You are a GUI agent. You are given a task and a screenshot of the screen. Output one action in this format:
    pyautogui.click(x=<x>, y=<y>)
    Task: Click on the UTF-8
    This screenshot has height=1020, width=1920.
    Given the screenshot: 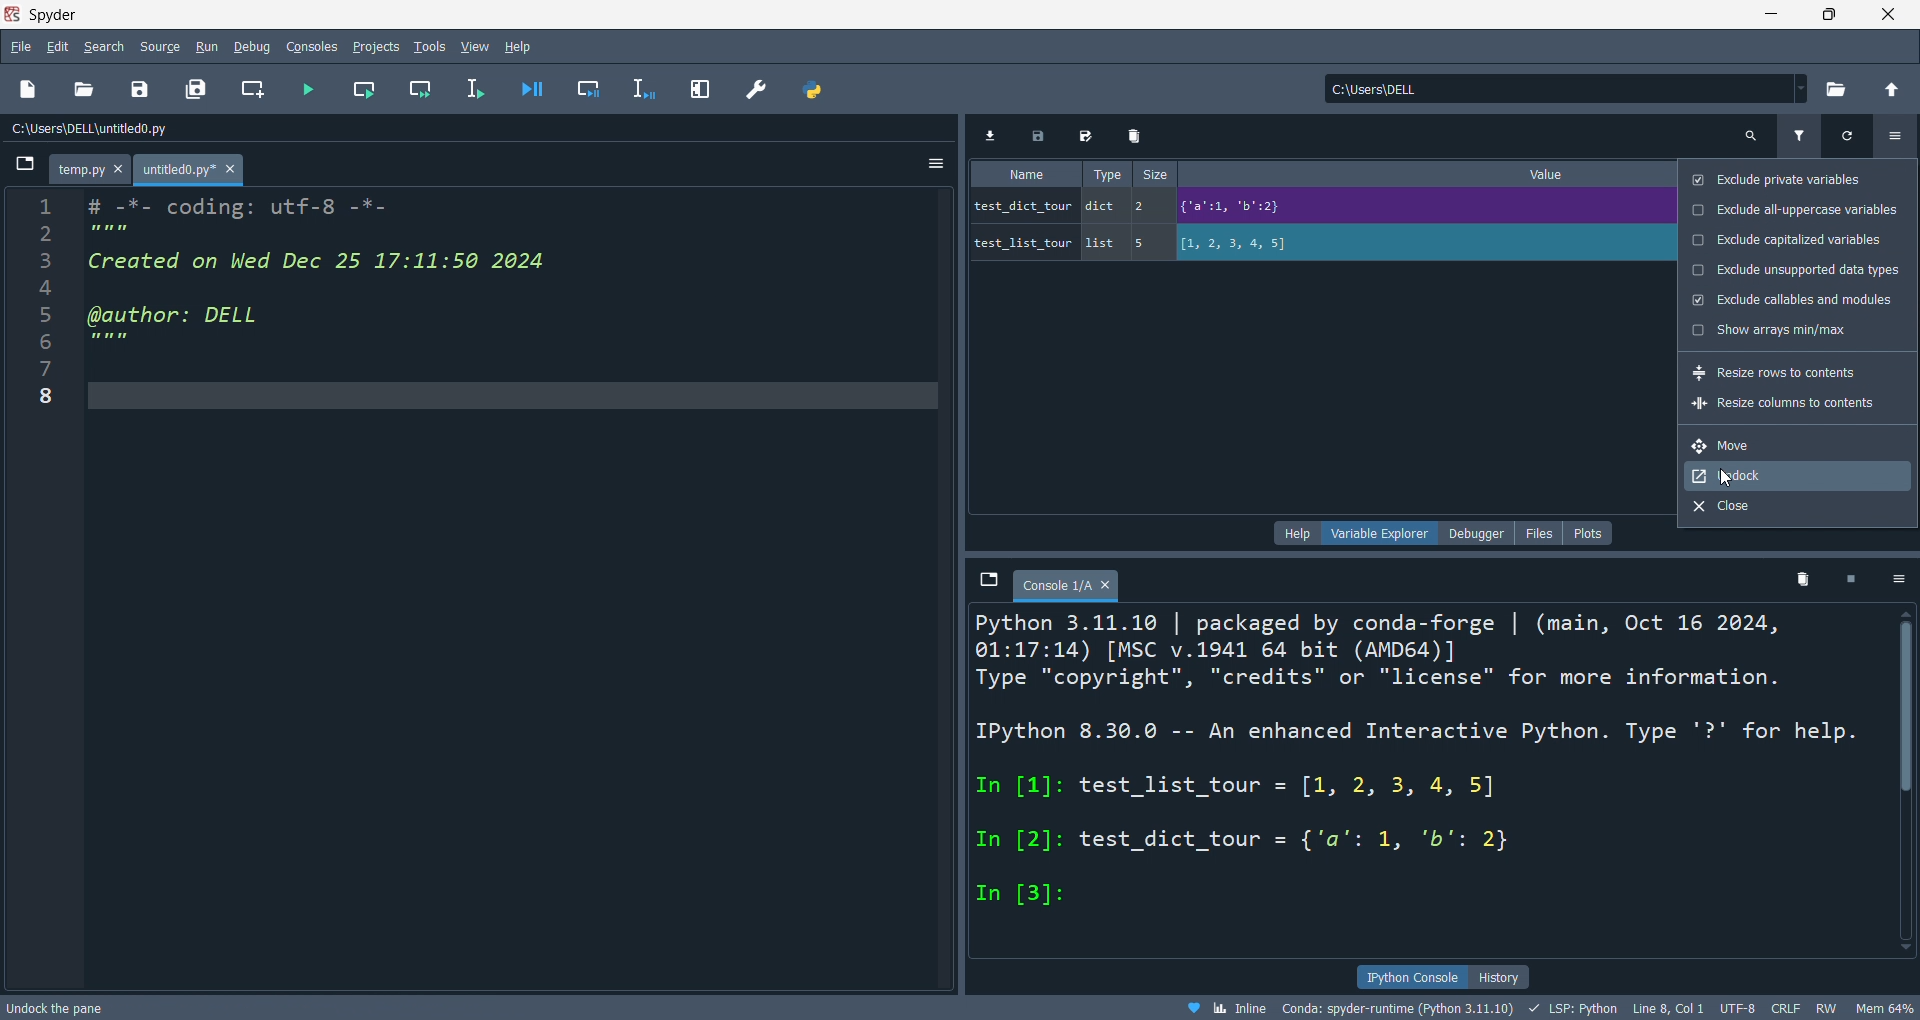 What is the action you would take?
    pyautogui.click(x=1738, y=1007)
    